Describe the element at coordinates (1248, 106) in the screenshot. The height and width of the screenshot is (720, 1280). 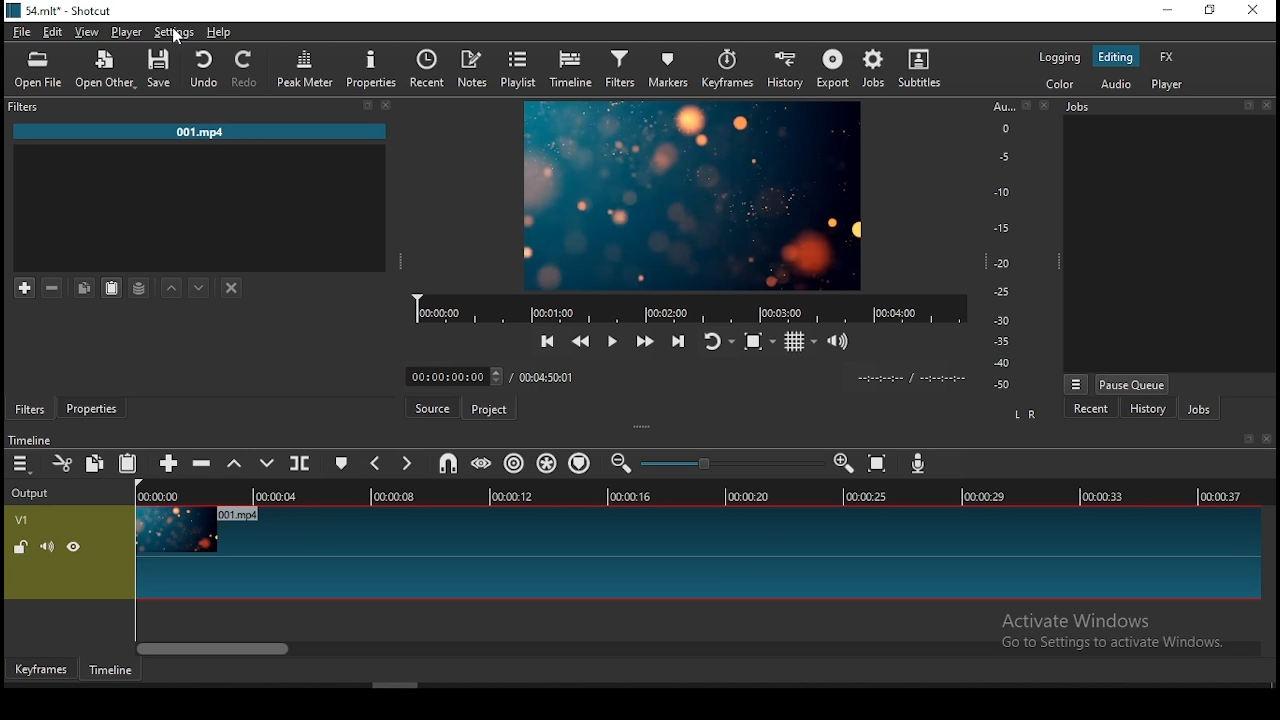
I see `restore` at that location.